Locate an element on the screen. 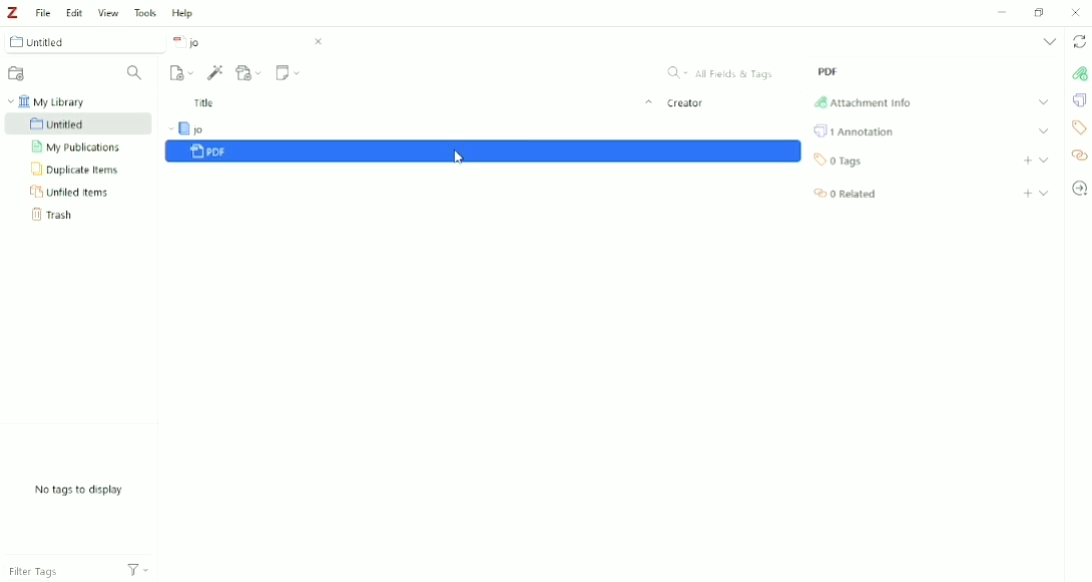  Add Item (s) by Identifier is located at coordinates (215, 72).